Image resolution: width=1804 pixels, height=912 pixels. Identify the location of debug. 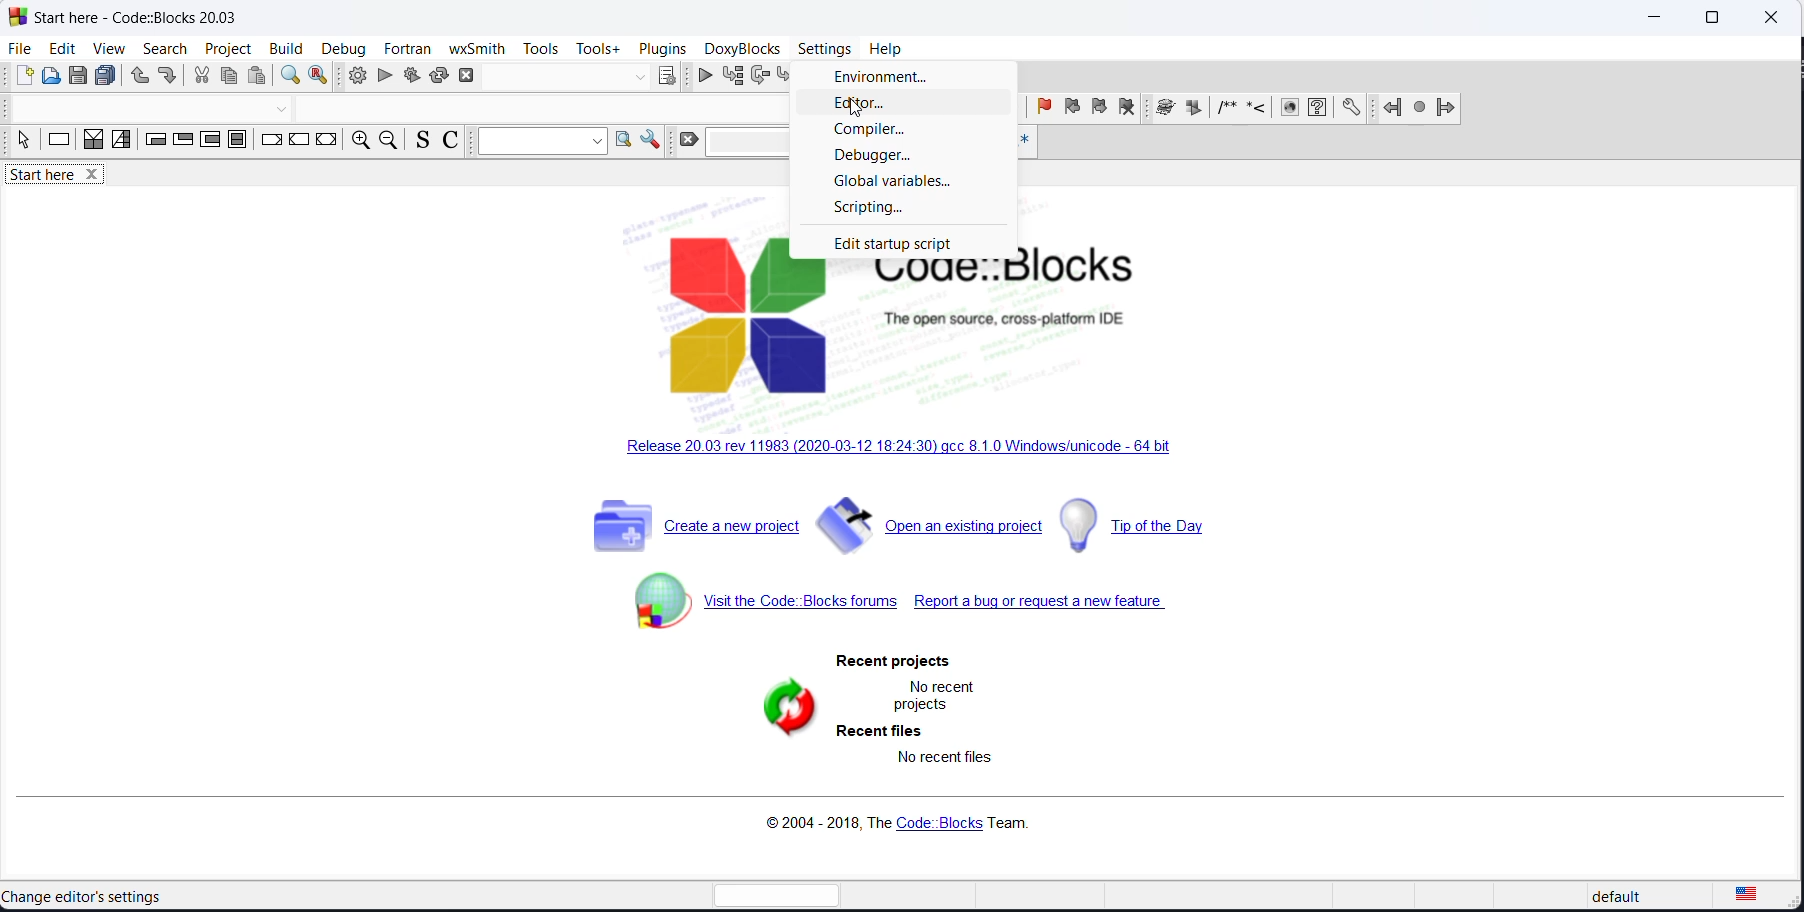
(342, 45).